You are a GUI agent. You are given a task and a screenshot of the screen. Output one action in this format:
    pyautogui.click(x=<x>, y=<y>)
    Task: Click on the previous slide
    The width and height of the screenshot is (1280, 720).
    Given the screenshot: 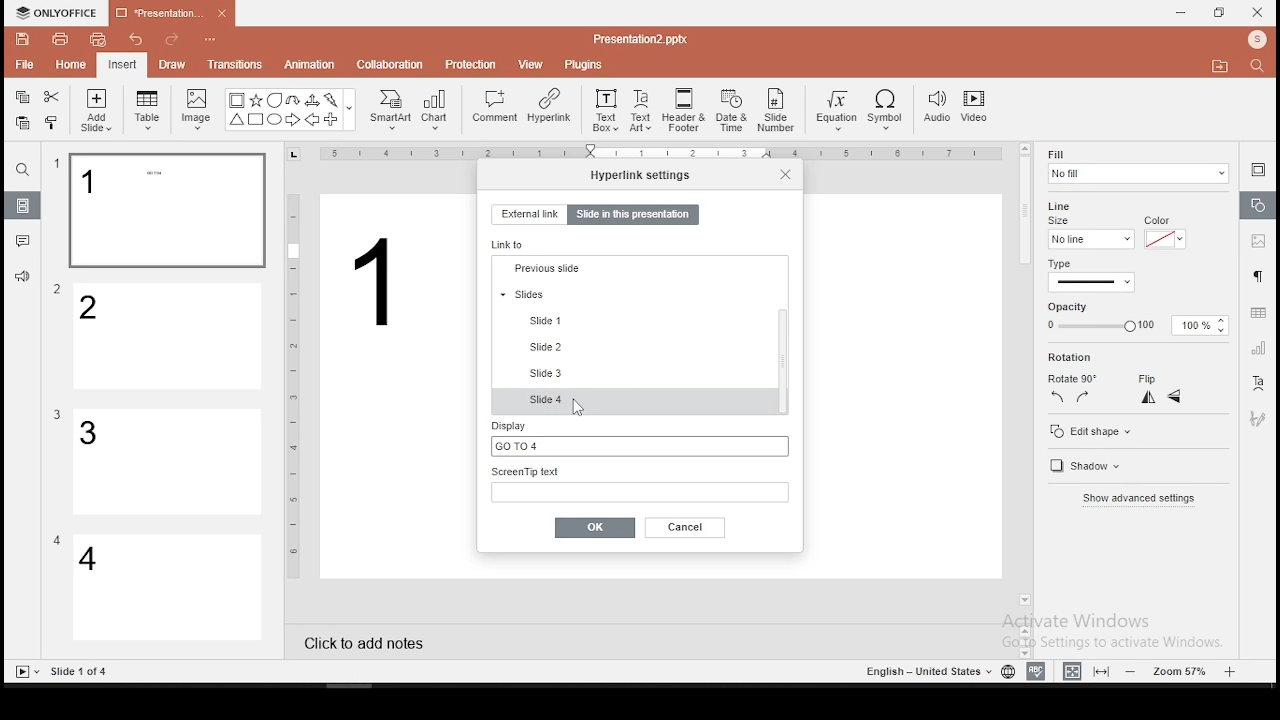 What is the action you would take?
    pyautogui.click(x=633, y=347)
    